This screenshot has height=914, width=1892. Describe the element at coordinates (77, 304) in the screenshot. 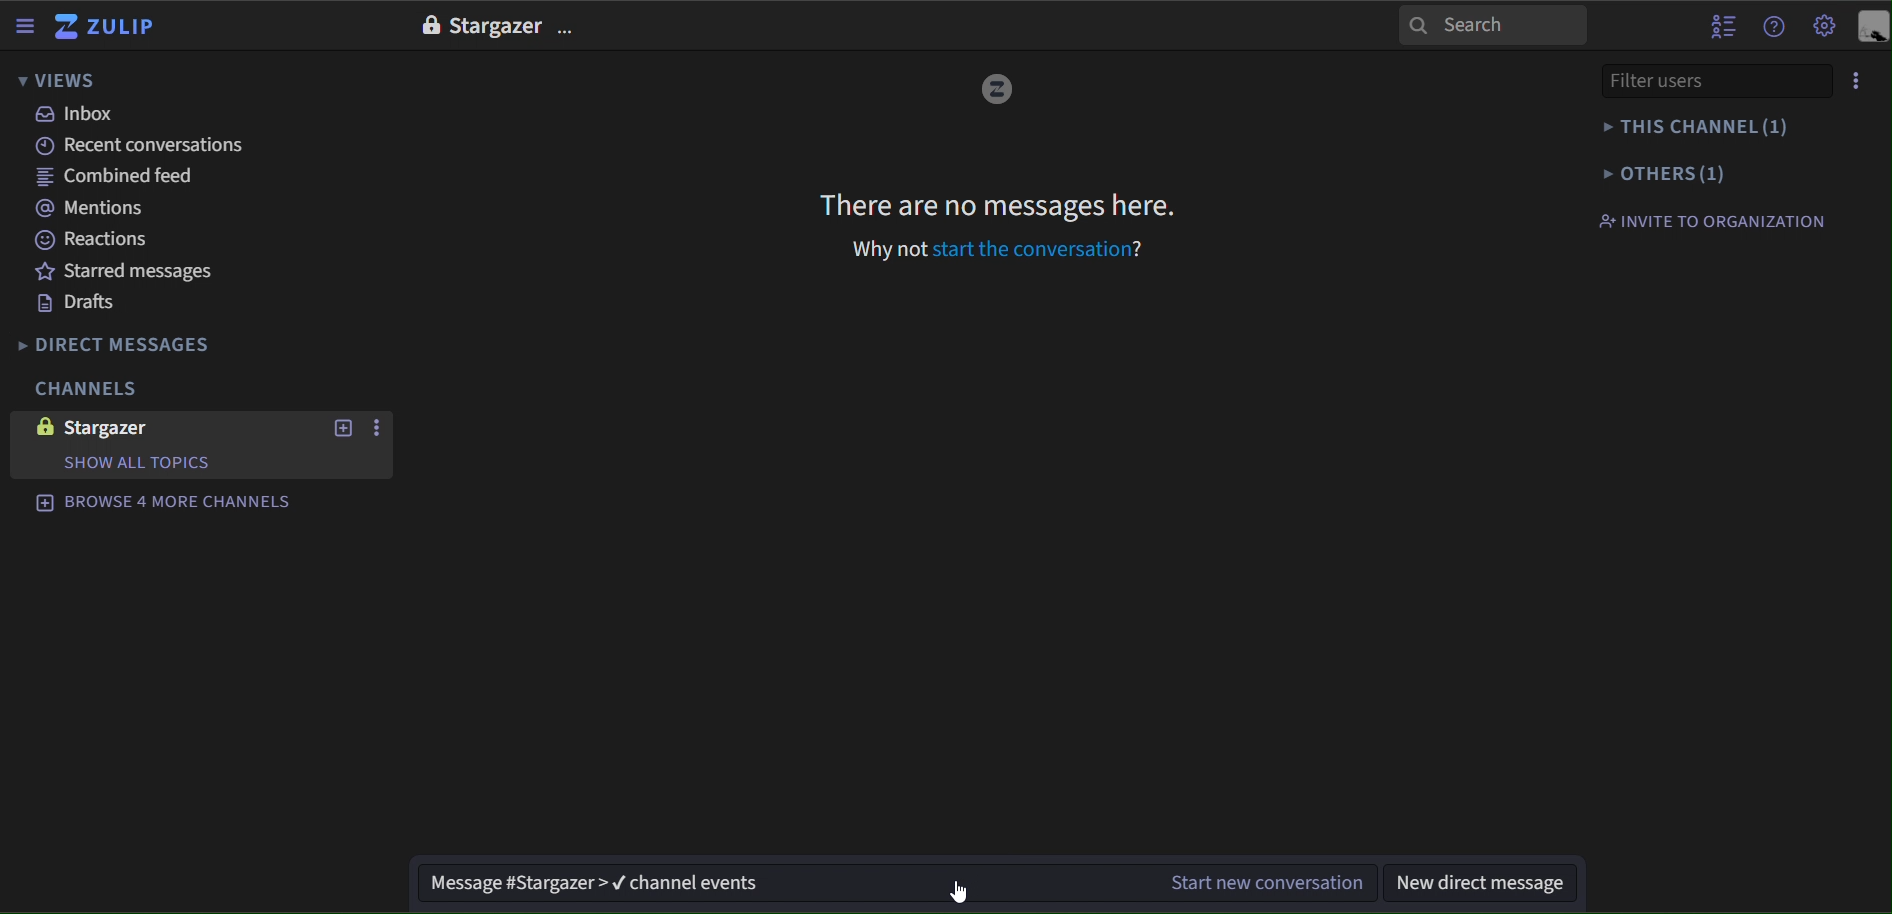

I see `drafts` at that location.